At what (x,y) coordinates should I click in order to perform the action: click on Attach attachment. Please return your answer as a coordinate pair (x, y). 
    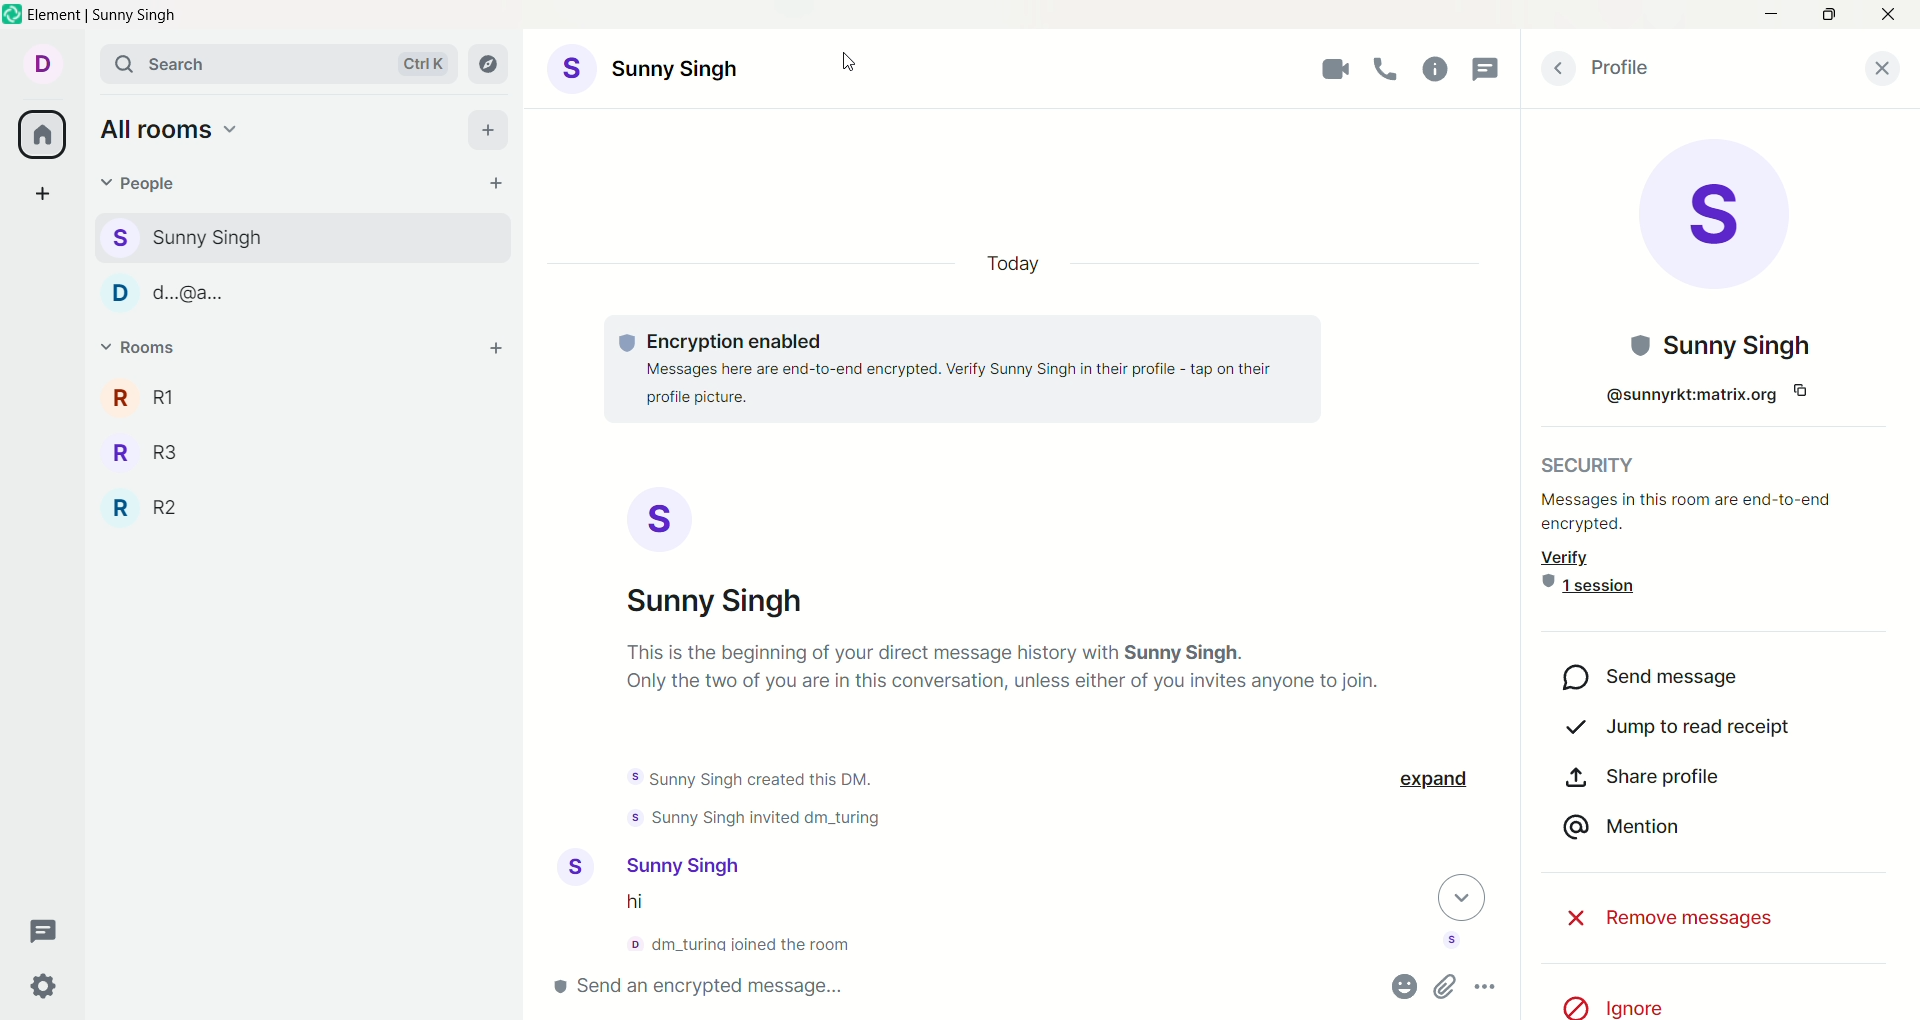
    Looking at the image, I should click on (1446, 988).